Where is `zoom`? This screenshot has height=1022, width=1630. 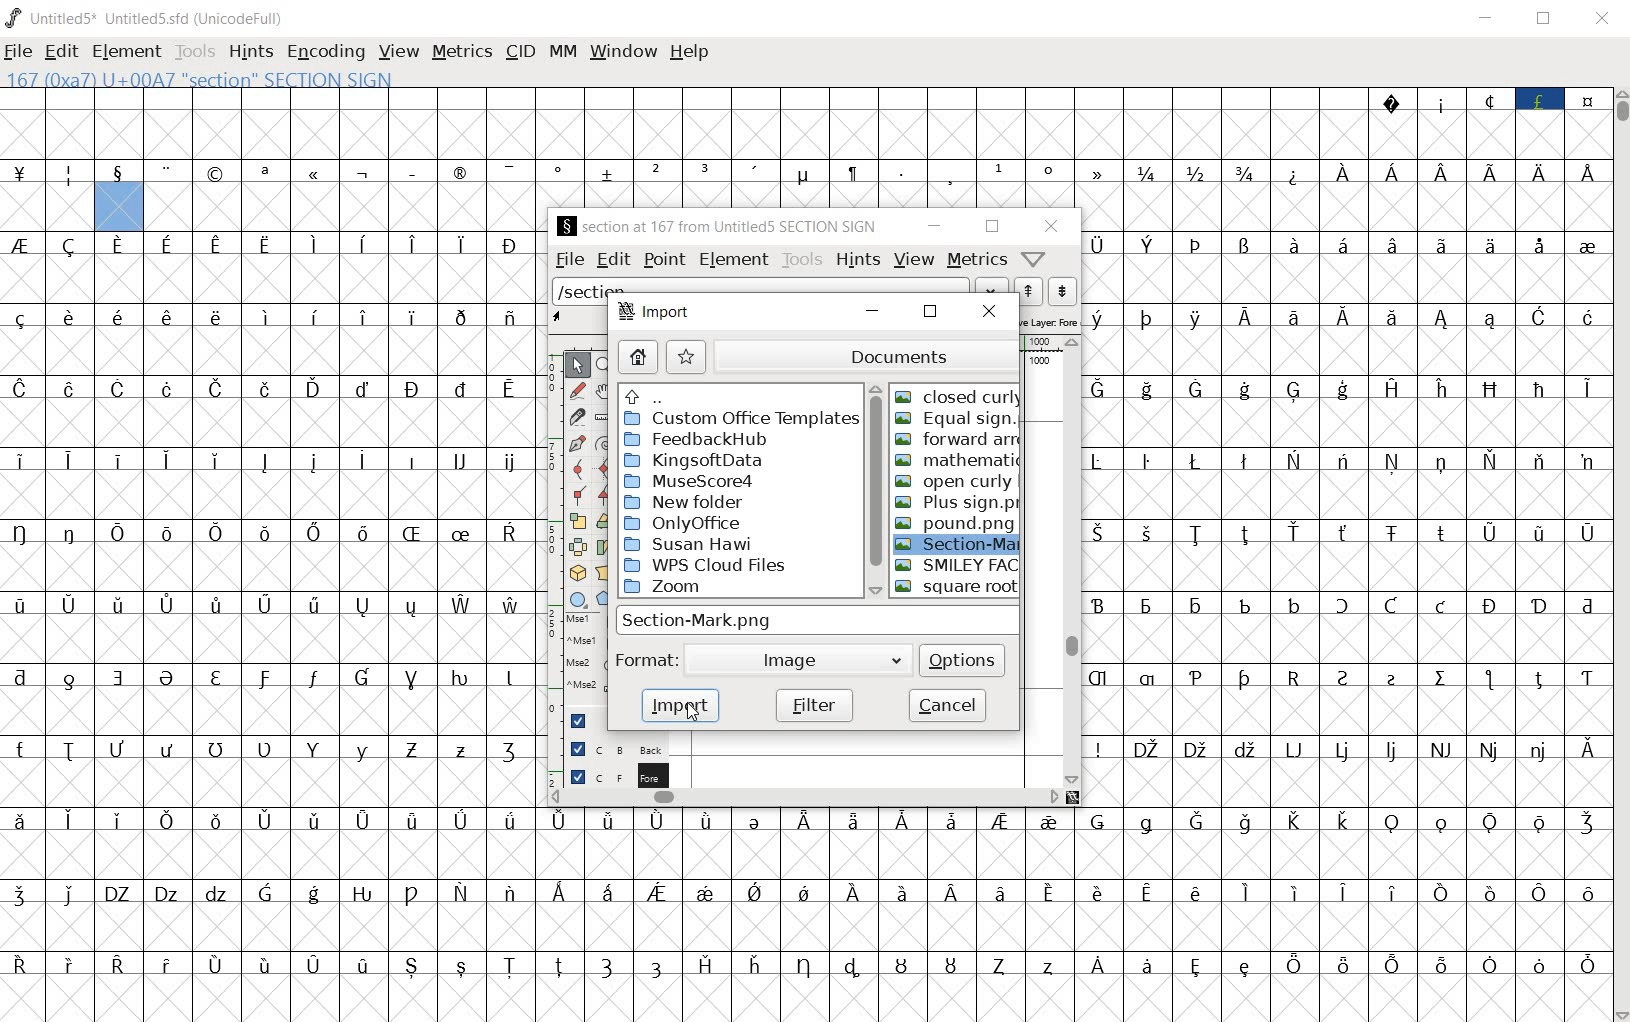
zoom is located at coordinates (669, 587).